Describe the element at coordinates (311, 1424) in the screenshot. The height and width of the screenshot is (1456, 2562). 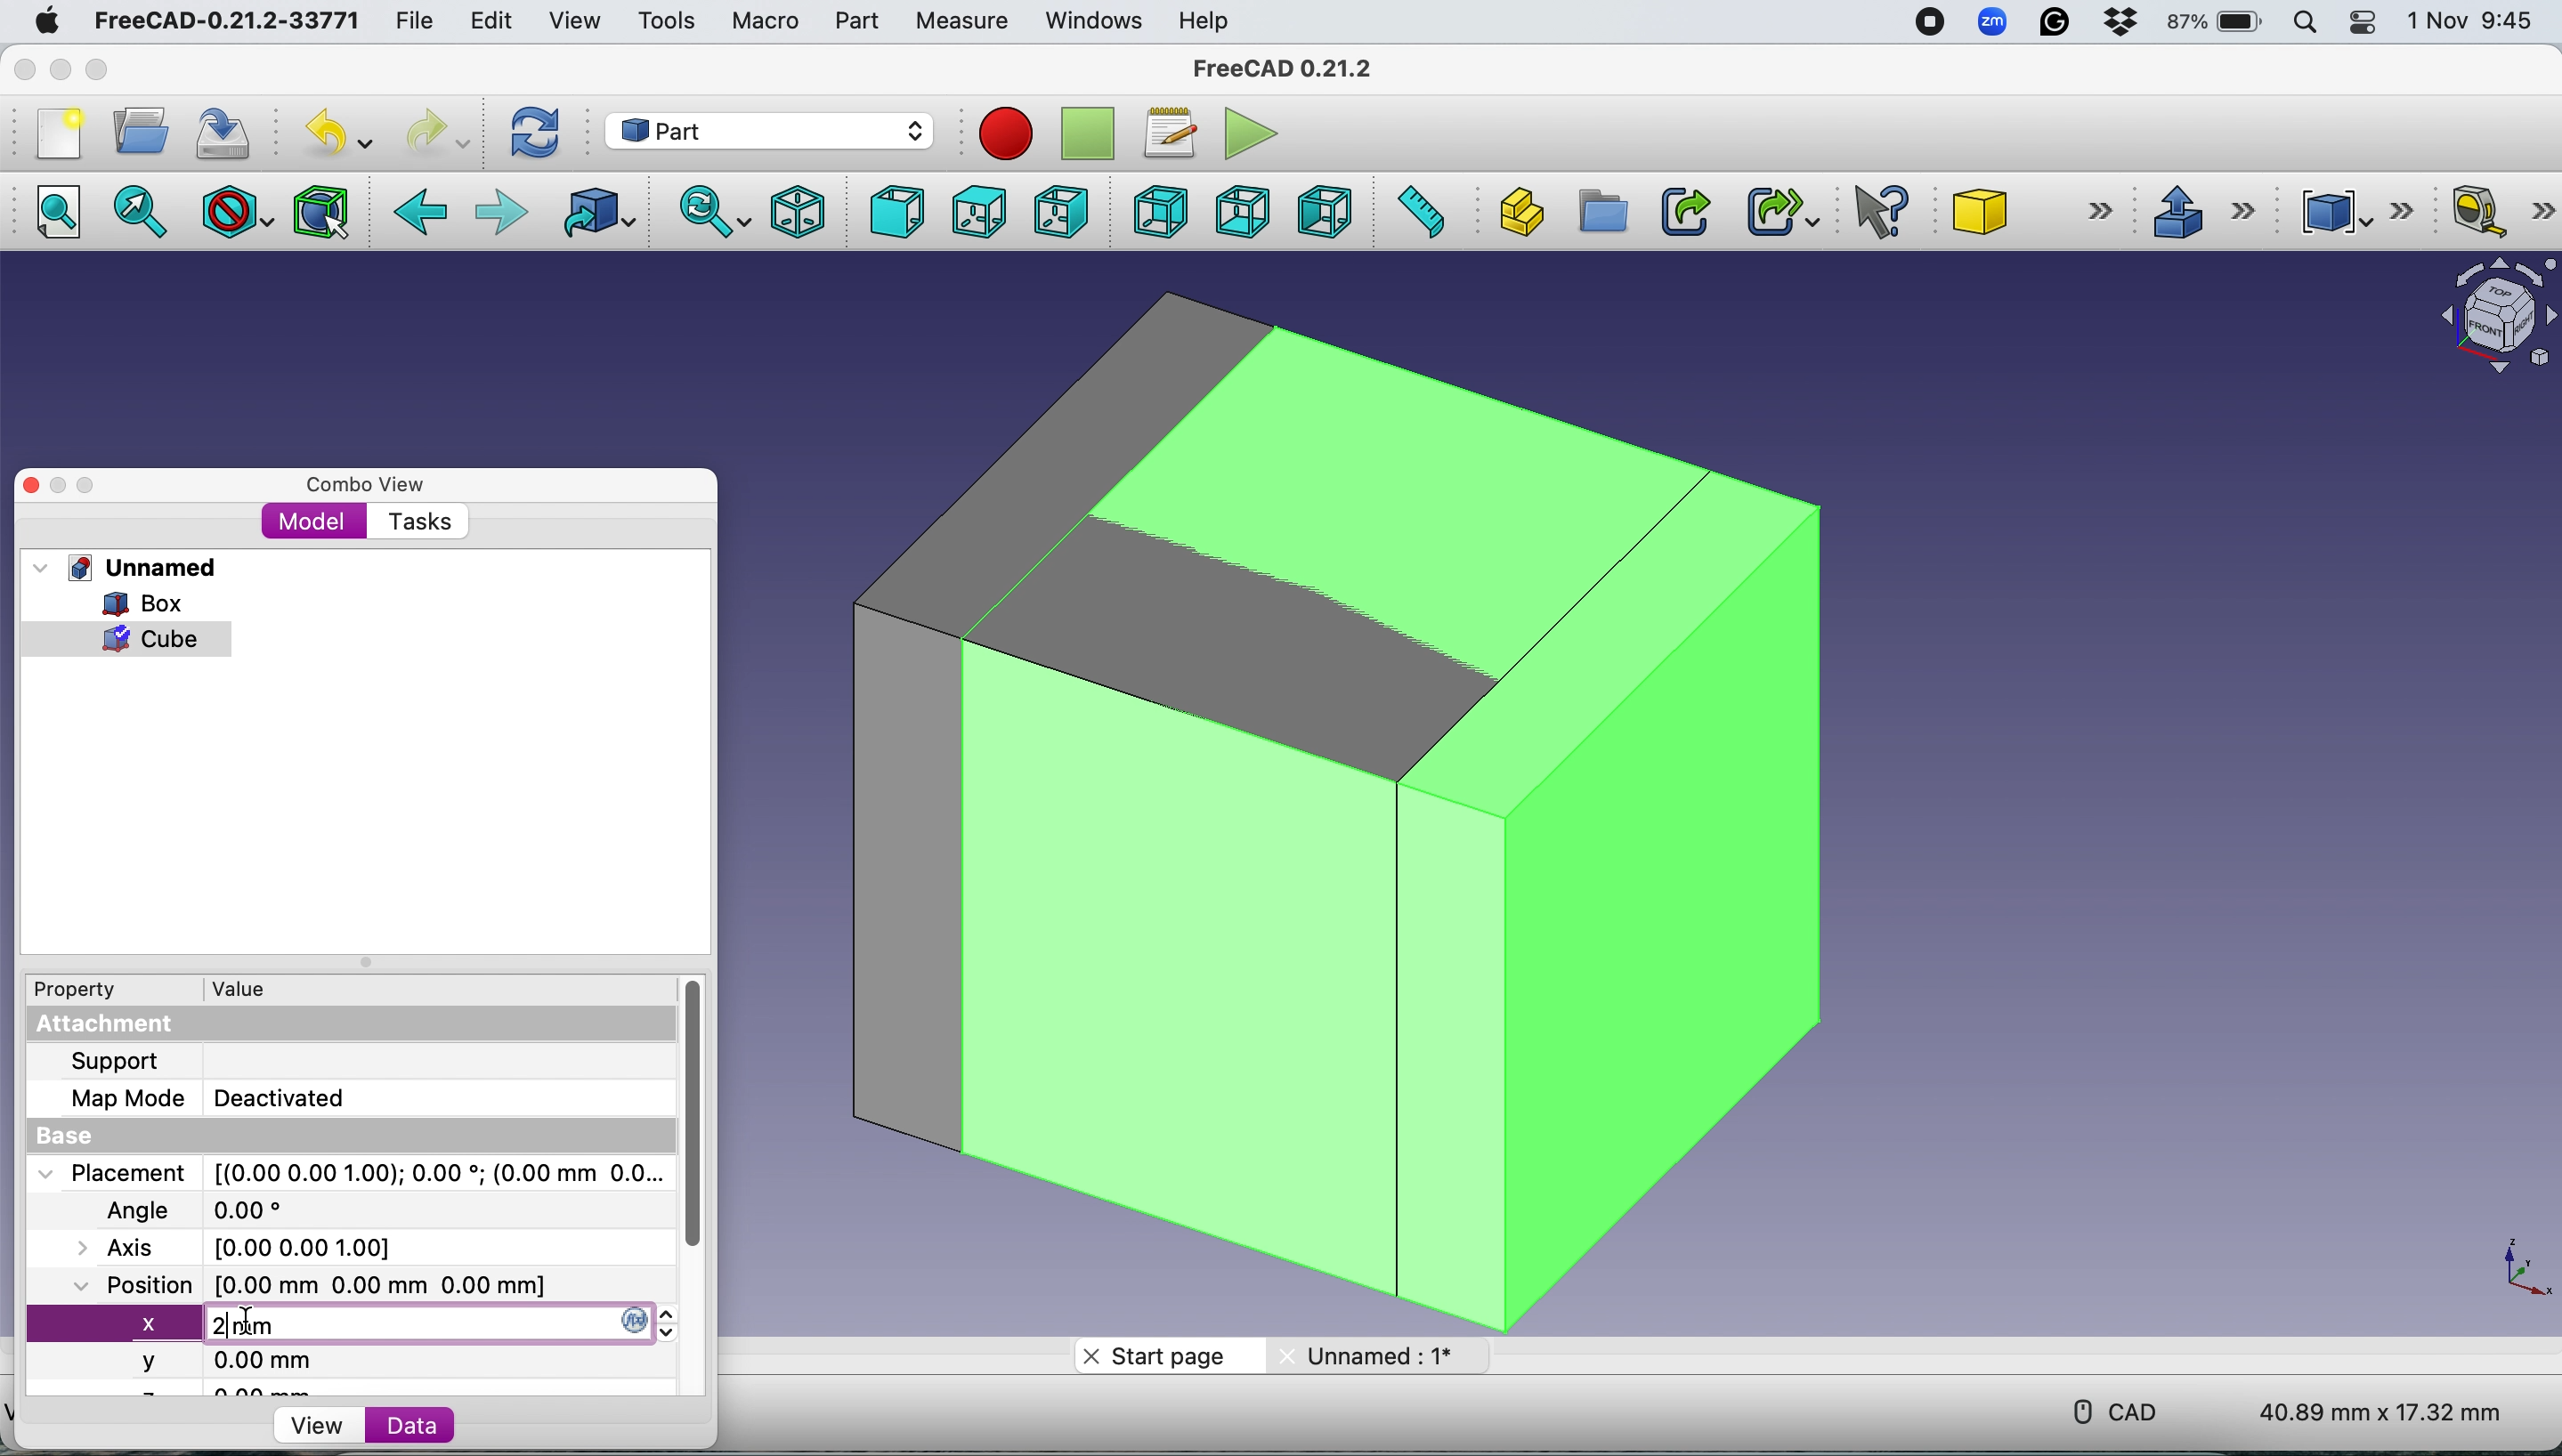
I see `View` at that location.